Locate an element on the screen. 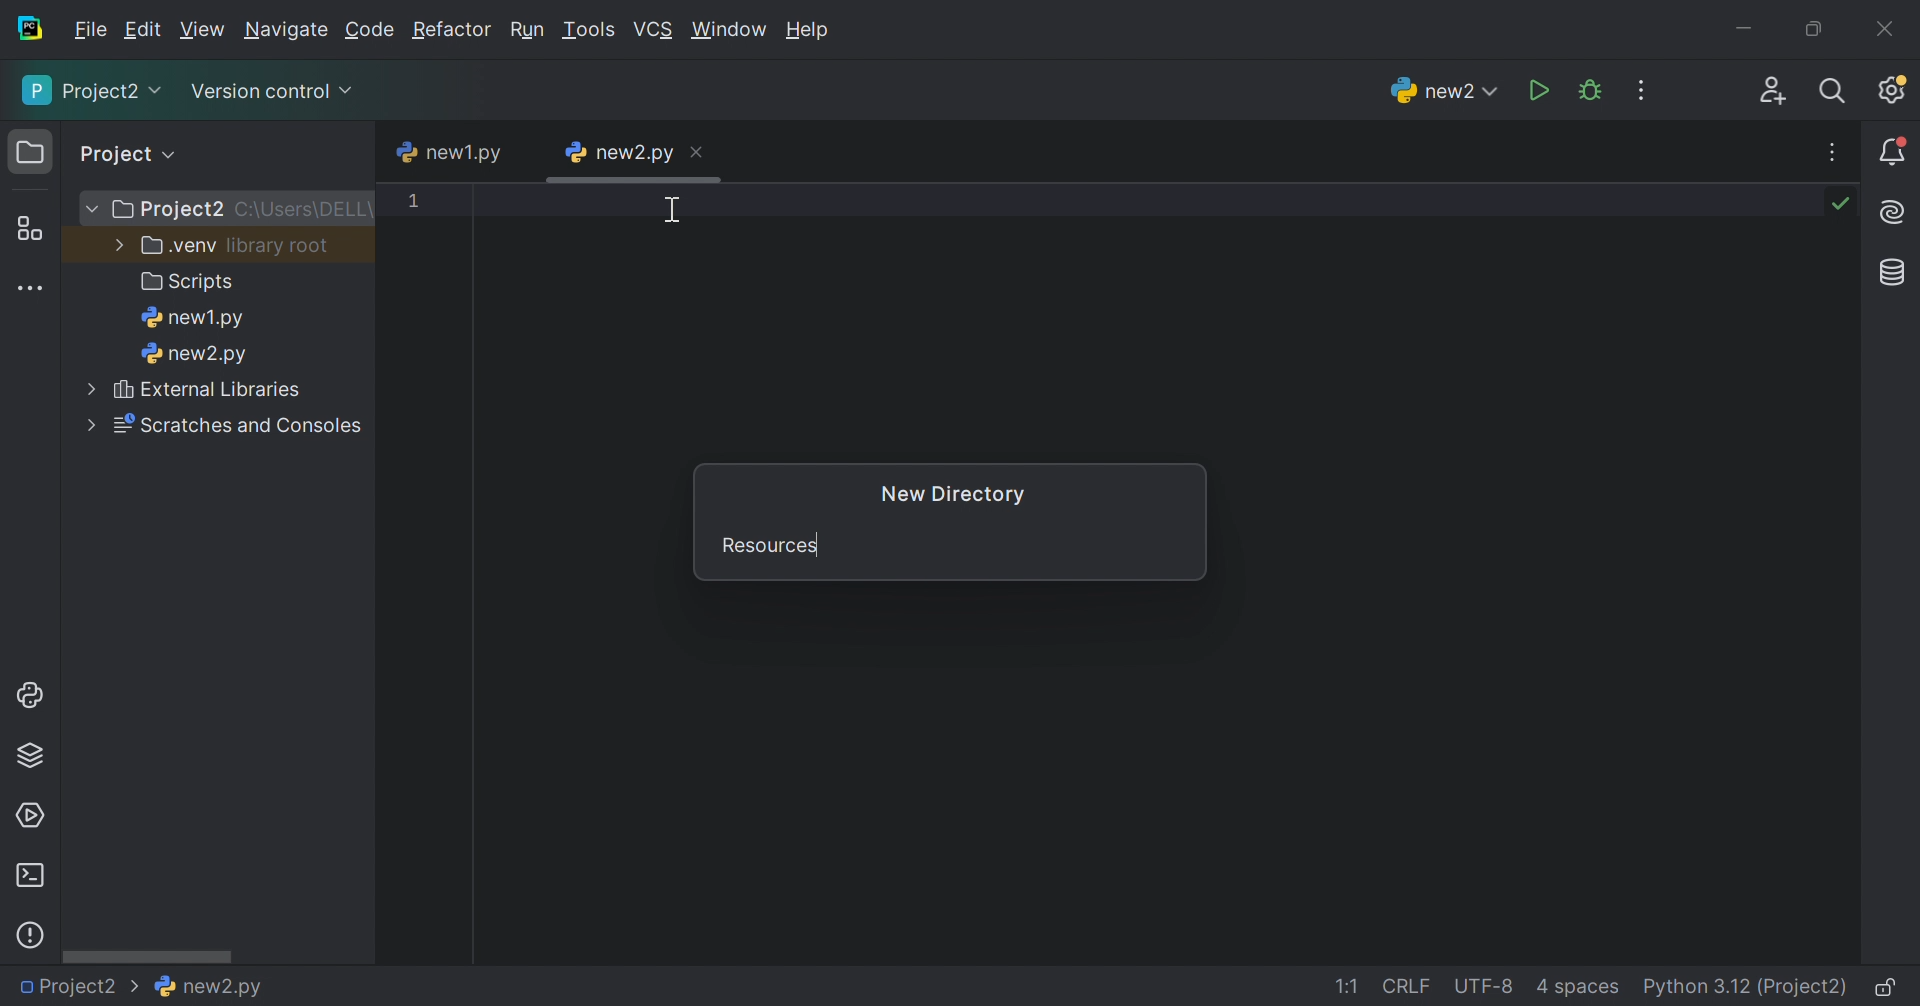 Image resolution: width=1920 pixels, height=1006 pixels. Resources is located at coordinates (771, 545).